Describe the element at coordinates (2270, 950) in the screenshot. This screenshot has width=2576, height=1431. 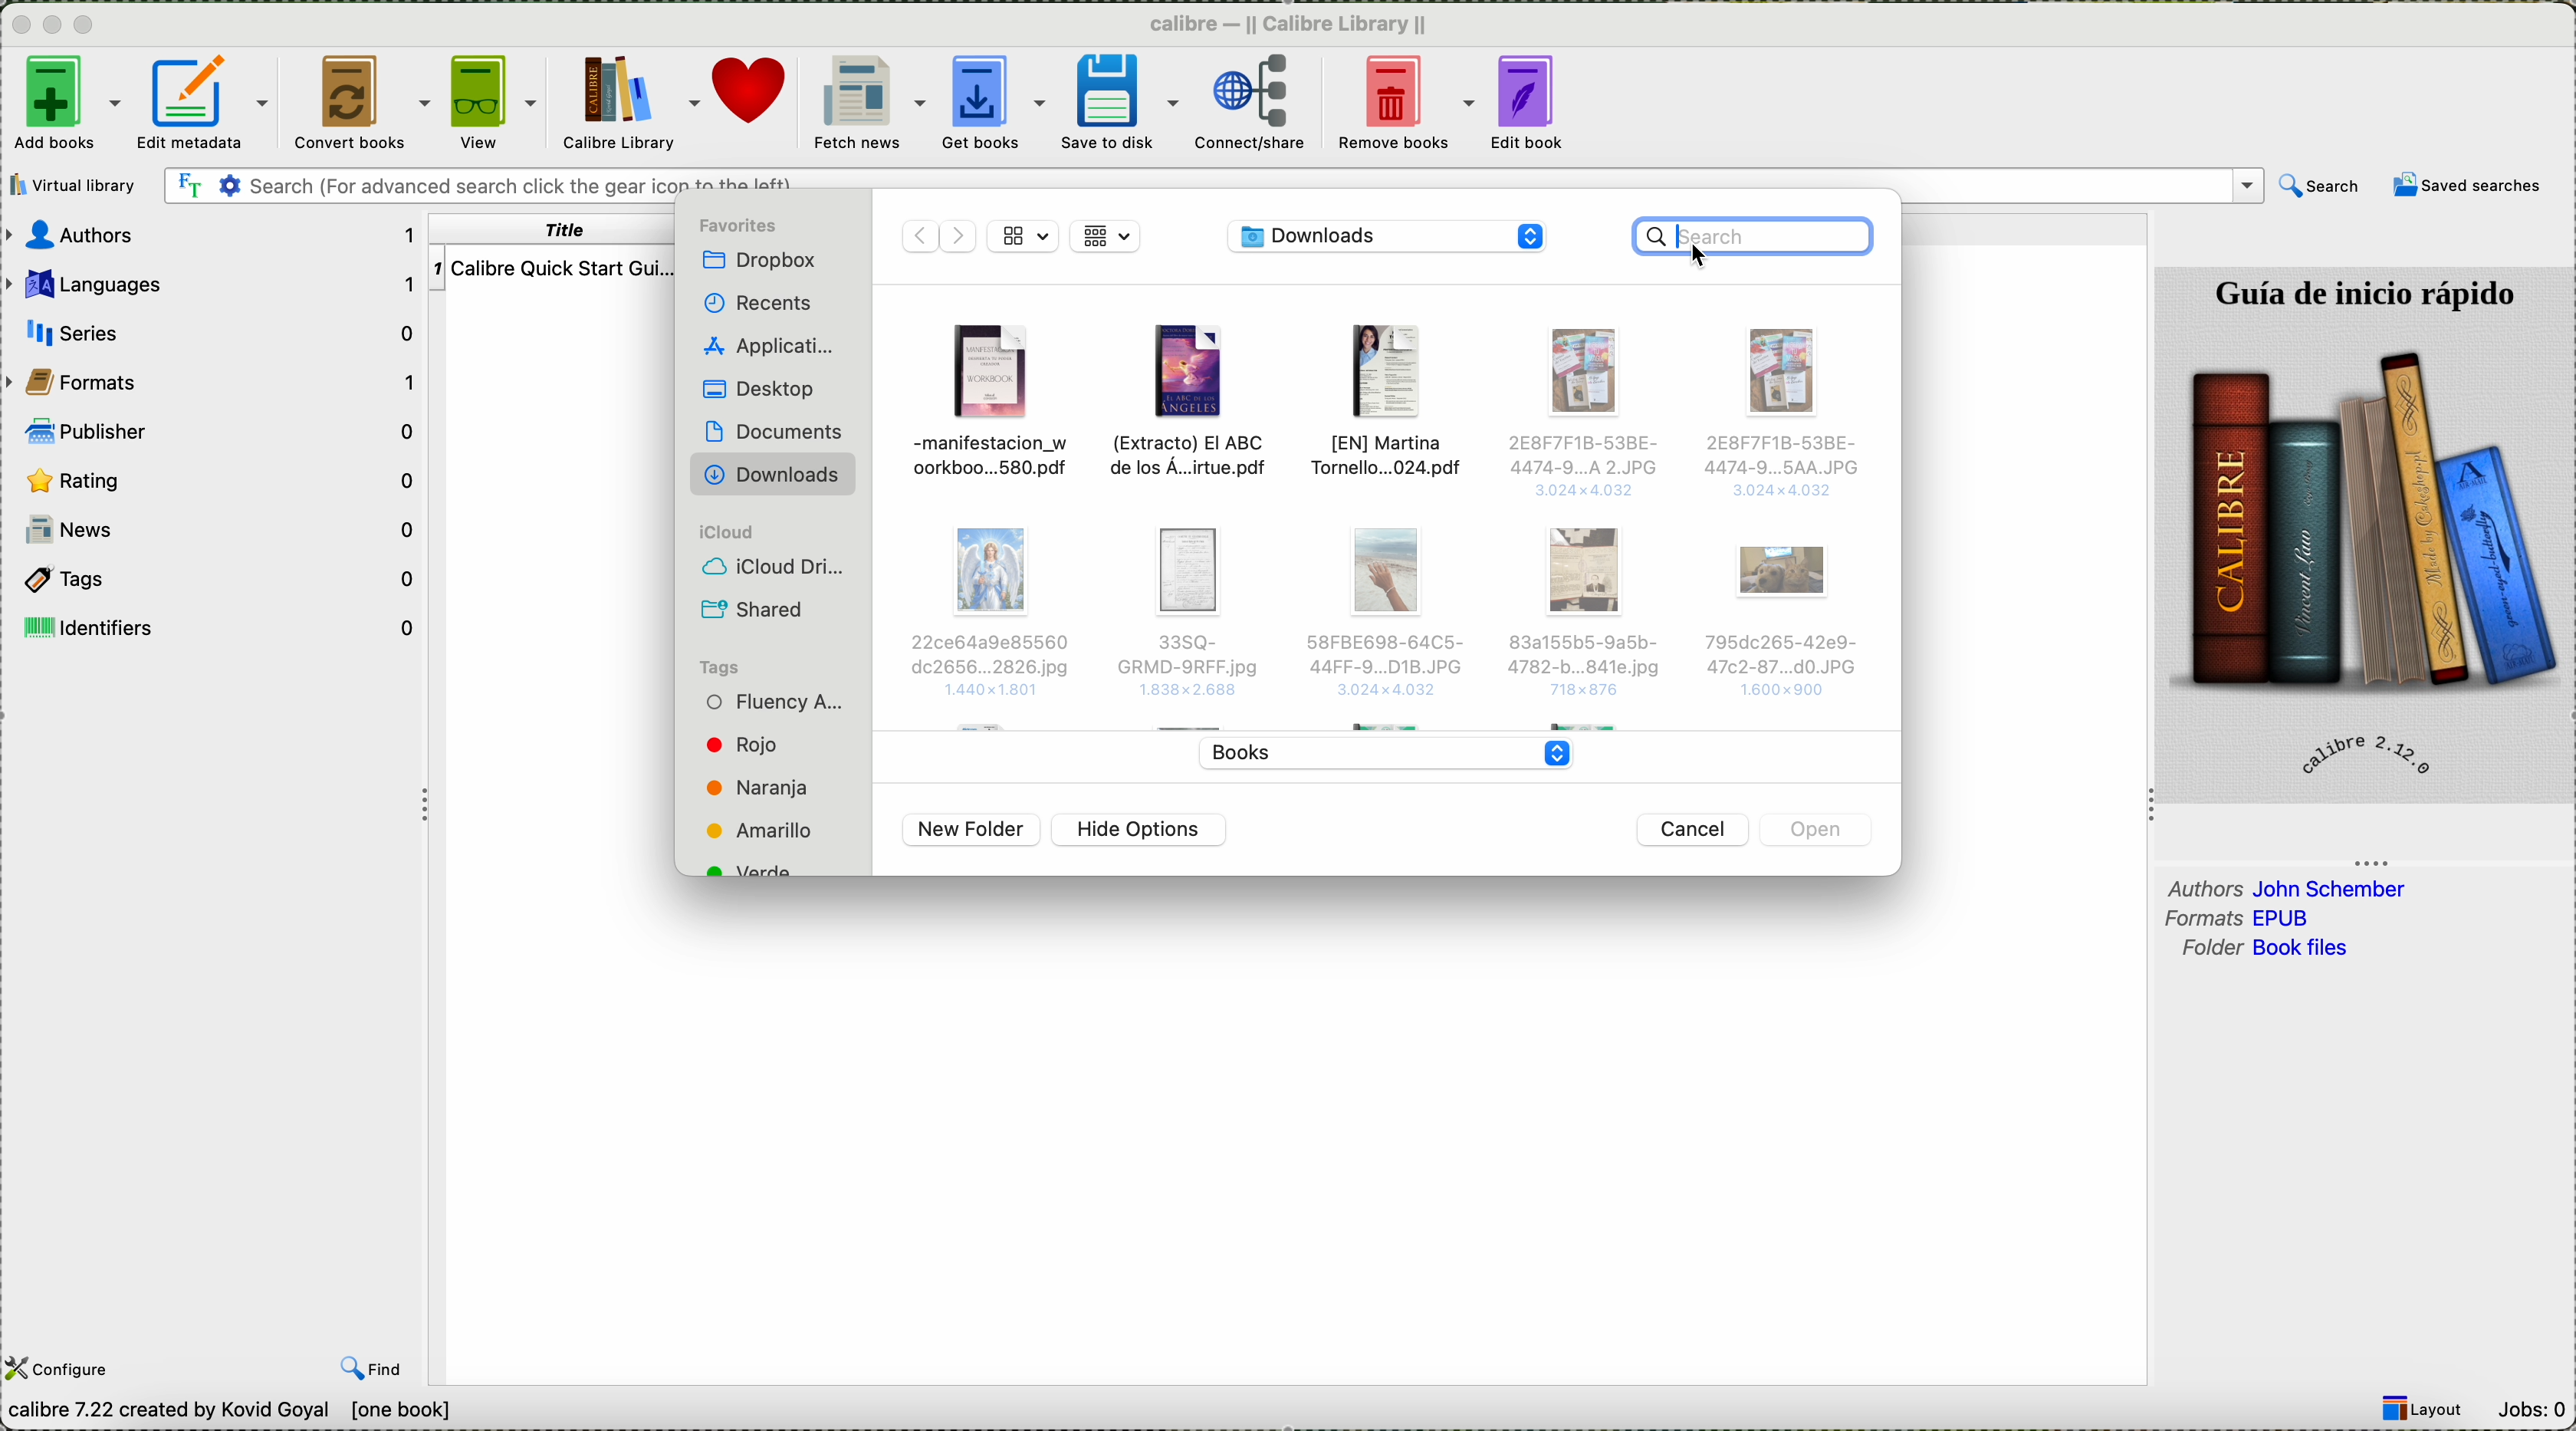
I see `folder` at that location.